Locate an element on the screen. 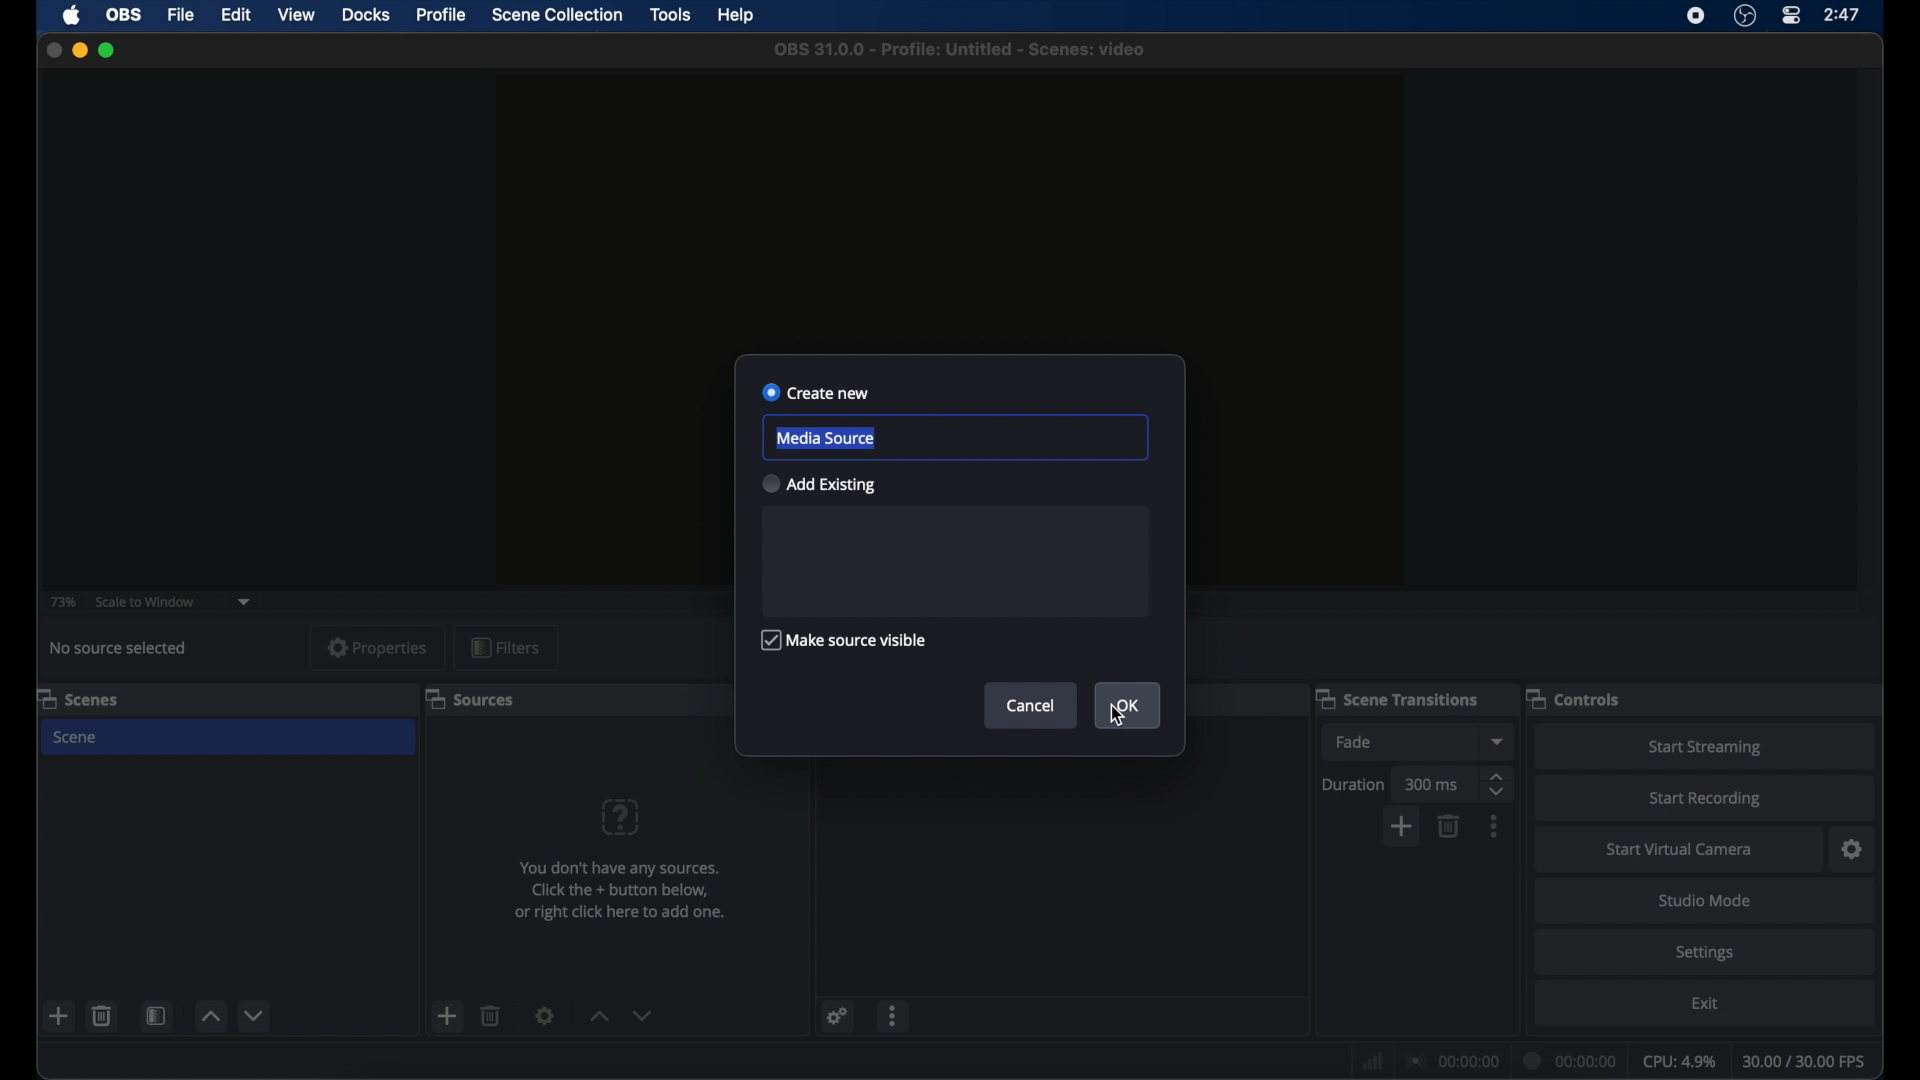 The width and height of the screenshot is (1920, 1080). cpu is located at coordinates (1679, 1062).